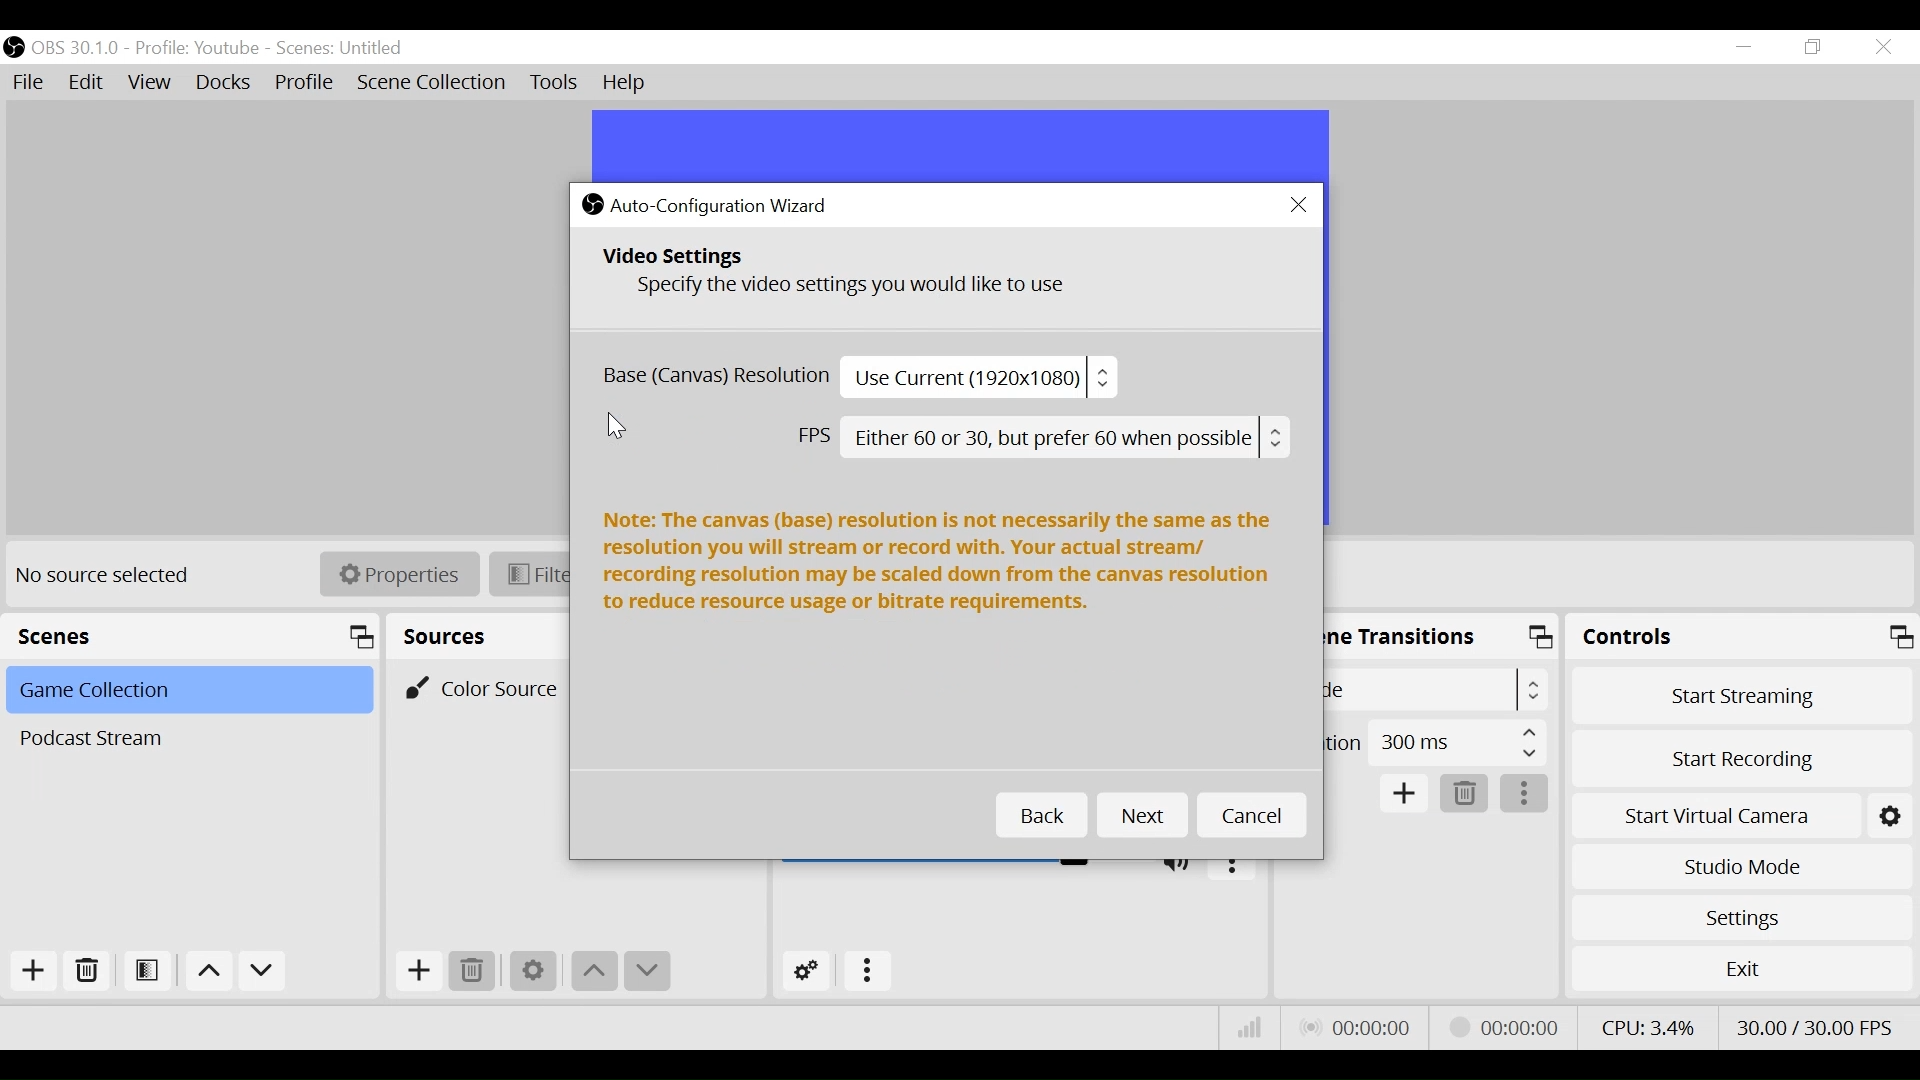 The width and height of the screenshot is (1920, 1080). What do you see at coordinates (1142, 816) in the screenshot?
I see `Next` at bounding box center [1142, 816].